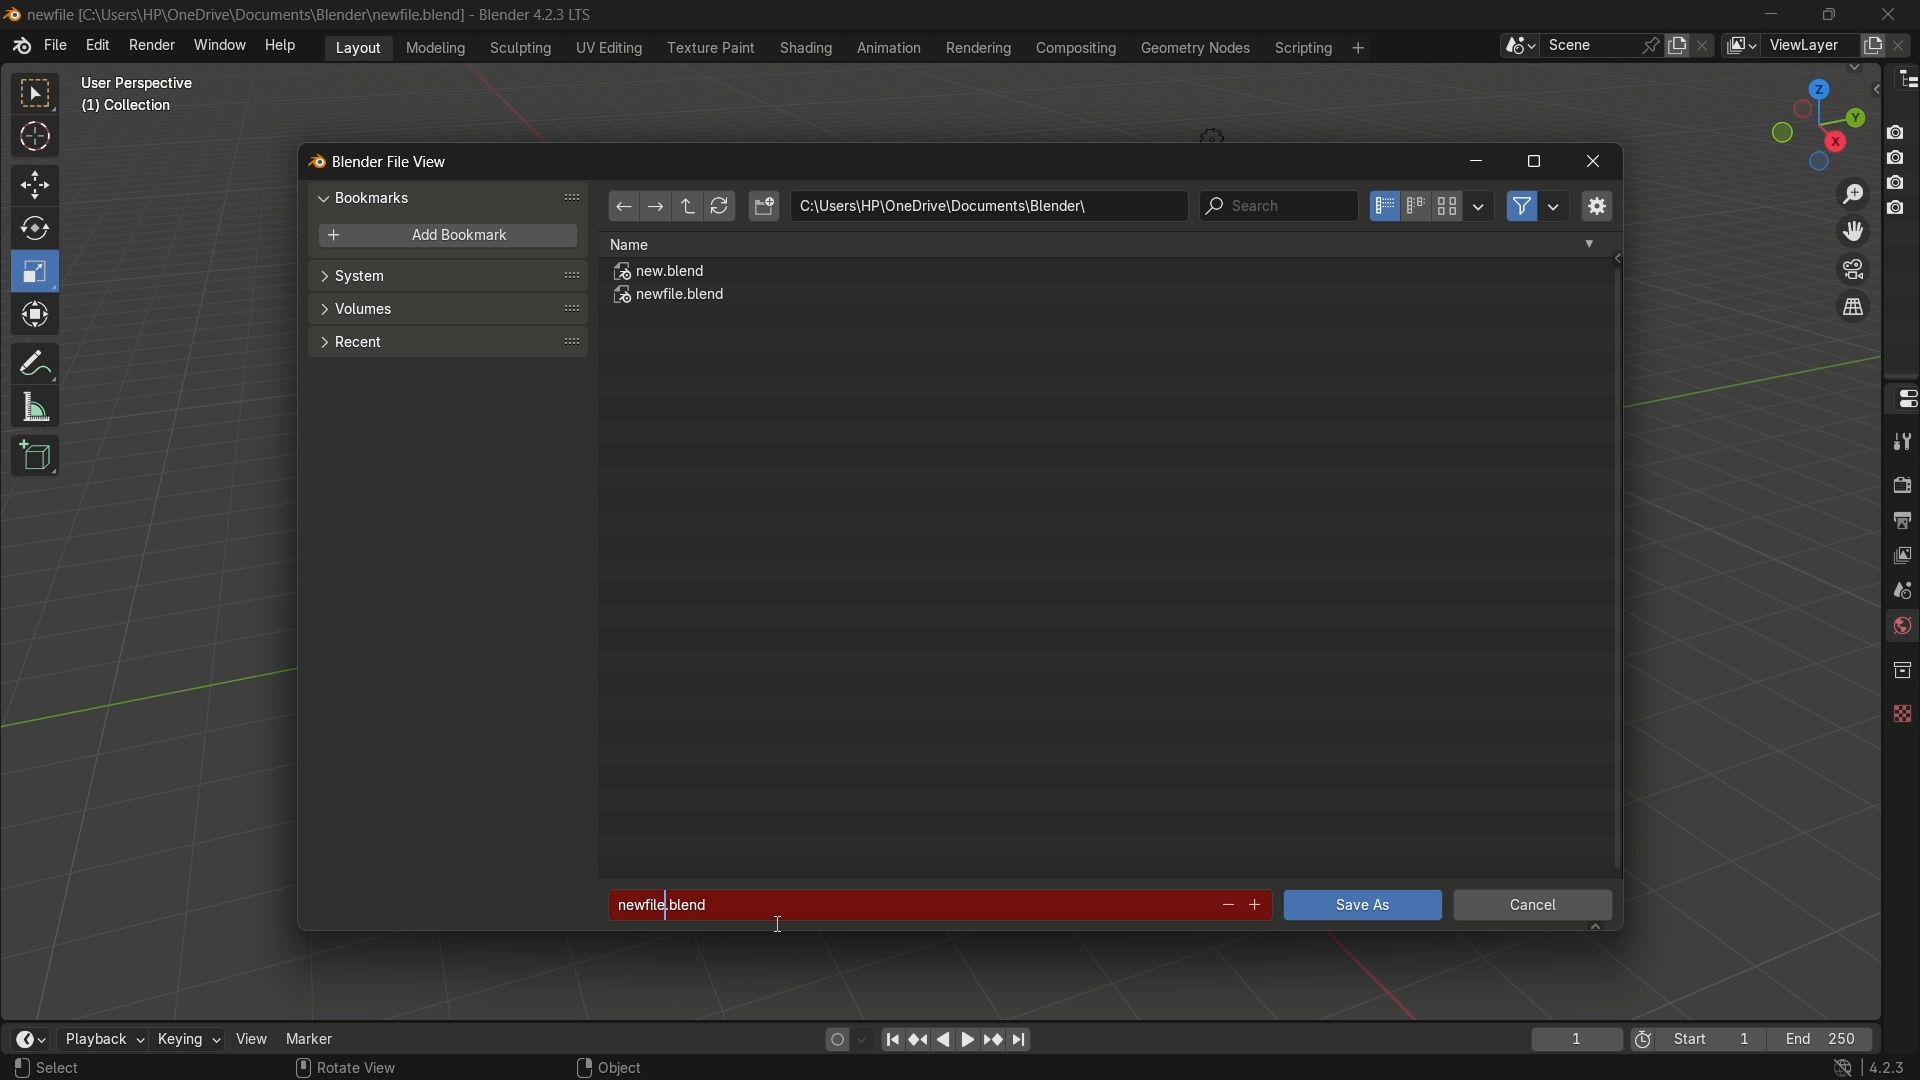  I want to click on vertical list, so click(1382, 206).